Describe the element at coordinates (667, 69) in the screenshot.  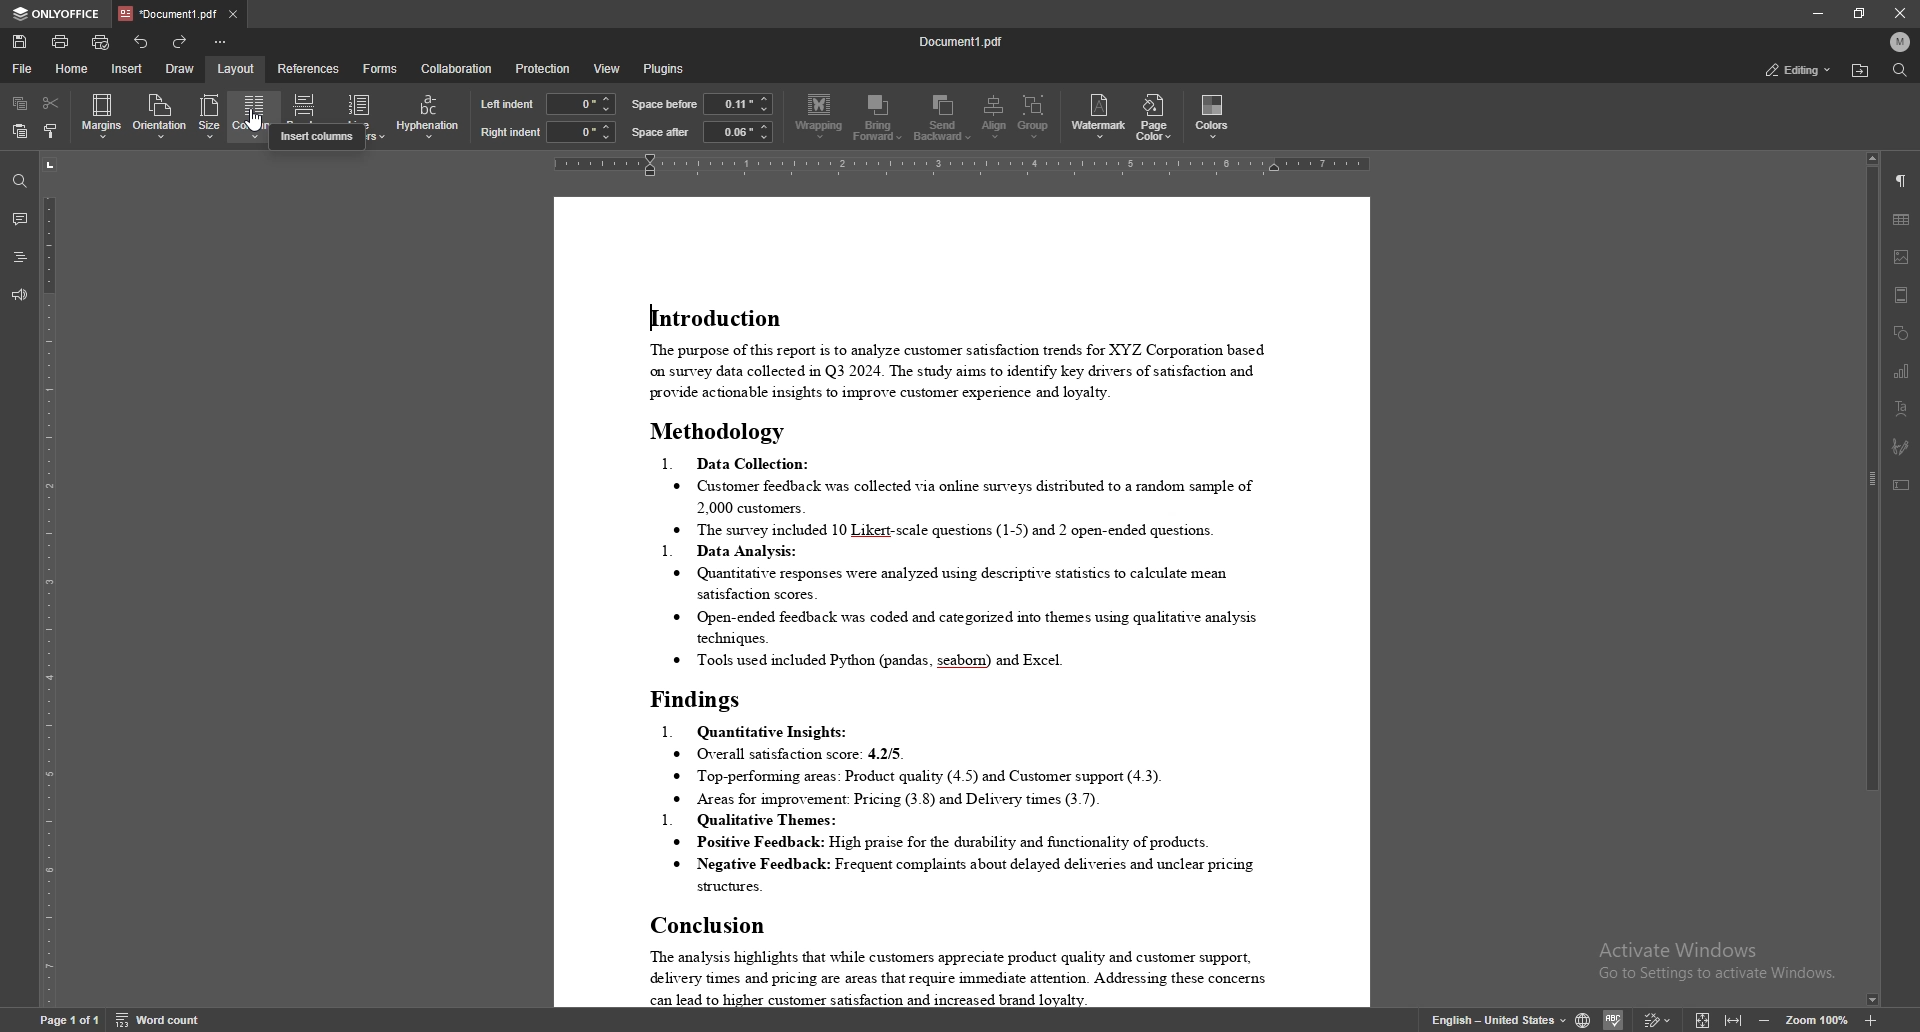
I see `plugins` at that location.